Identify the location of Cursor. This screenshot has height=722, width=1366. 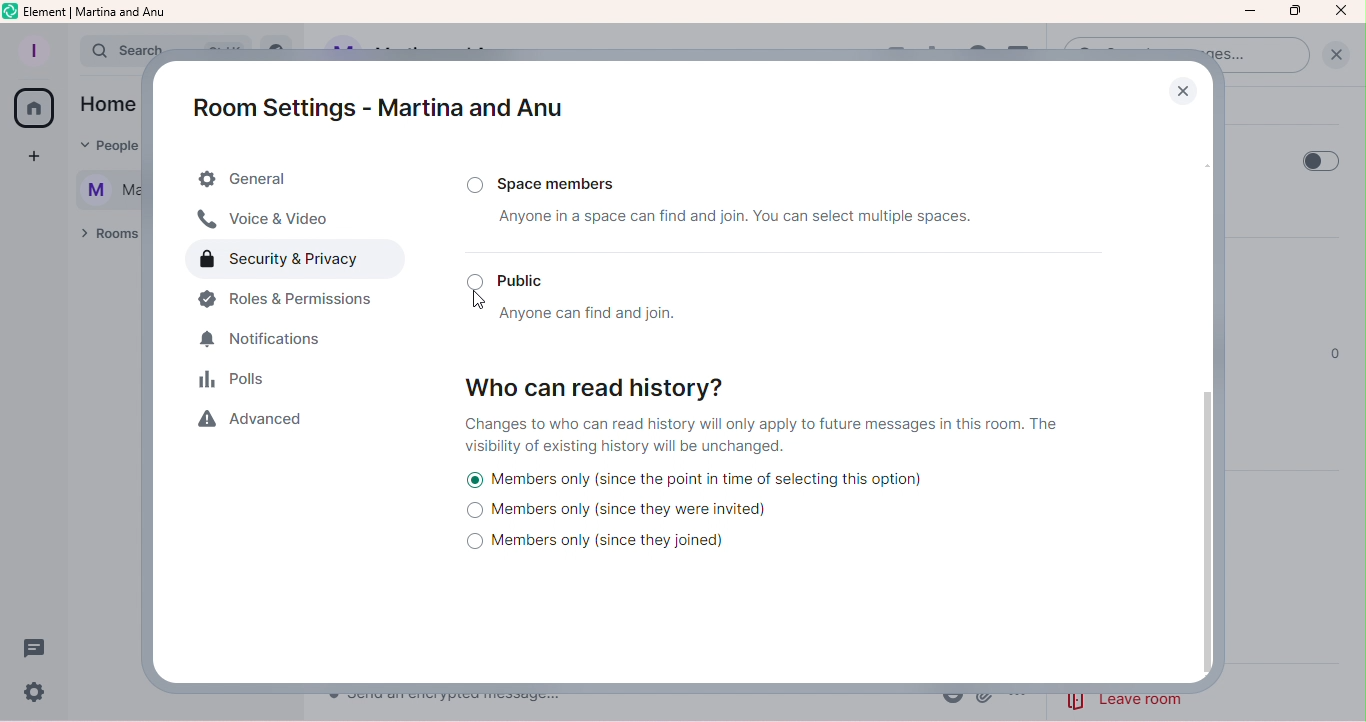
(476, 299).